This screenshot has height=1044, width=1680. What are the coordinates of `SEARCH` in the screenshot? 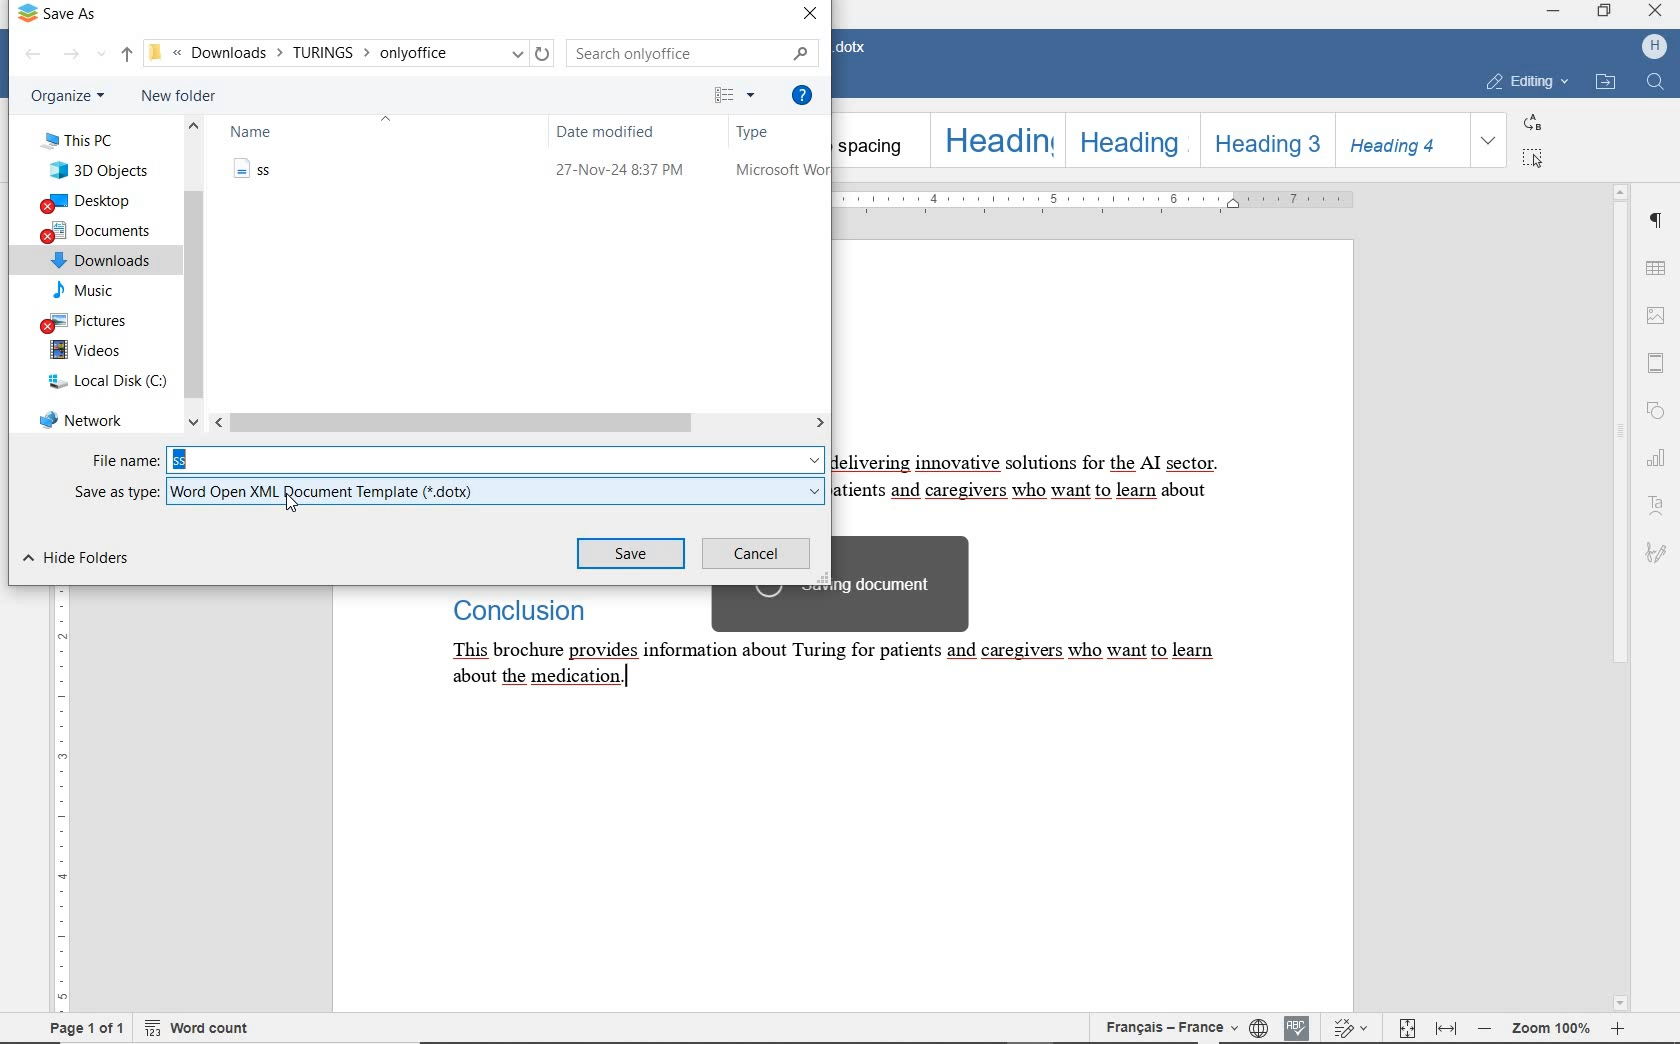 It's located at (692, 51).